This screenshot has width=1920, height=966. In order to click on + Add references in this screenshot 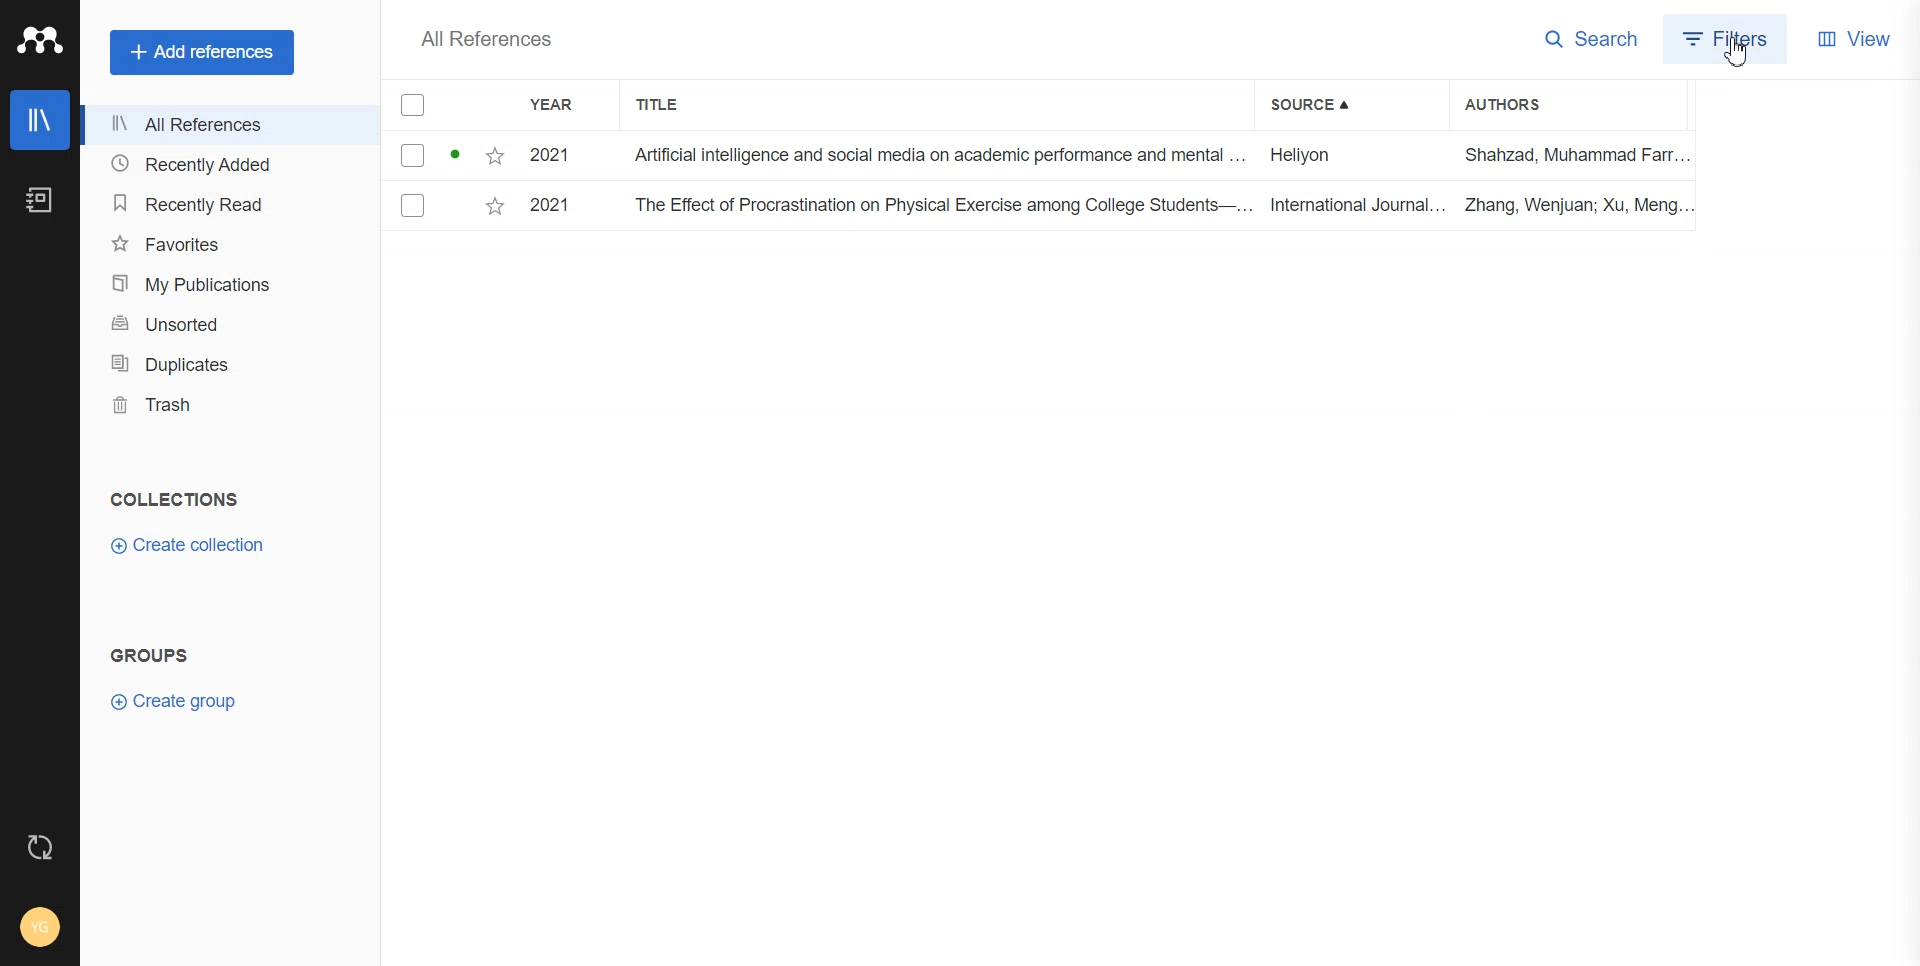, I will do `click(201, 52)`.